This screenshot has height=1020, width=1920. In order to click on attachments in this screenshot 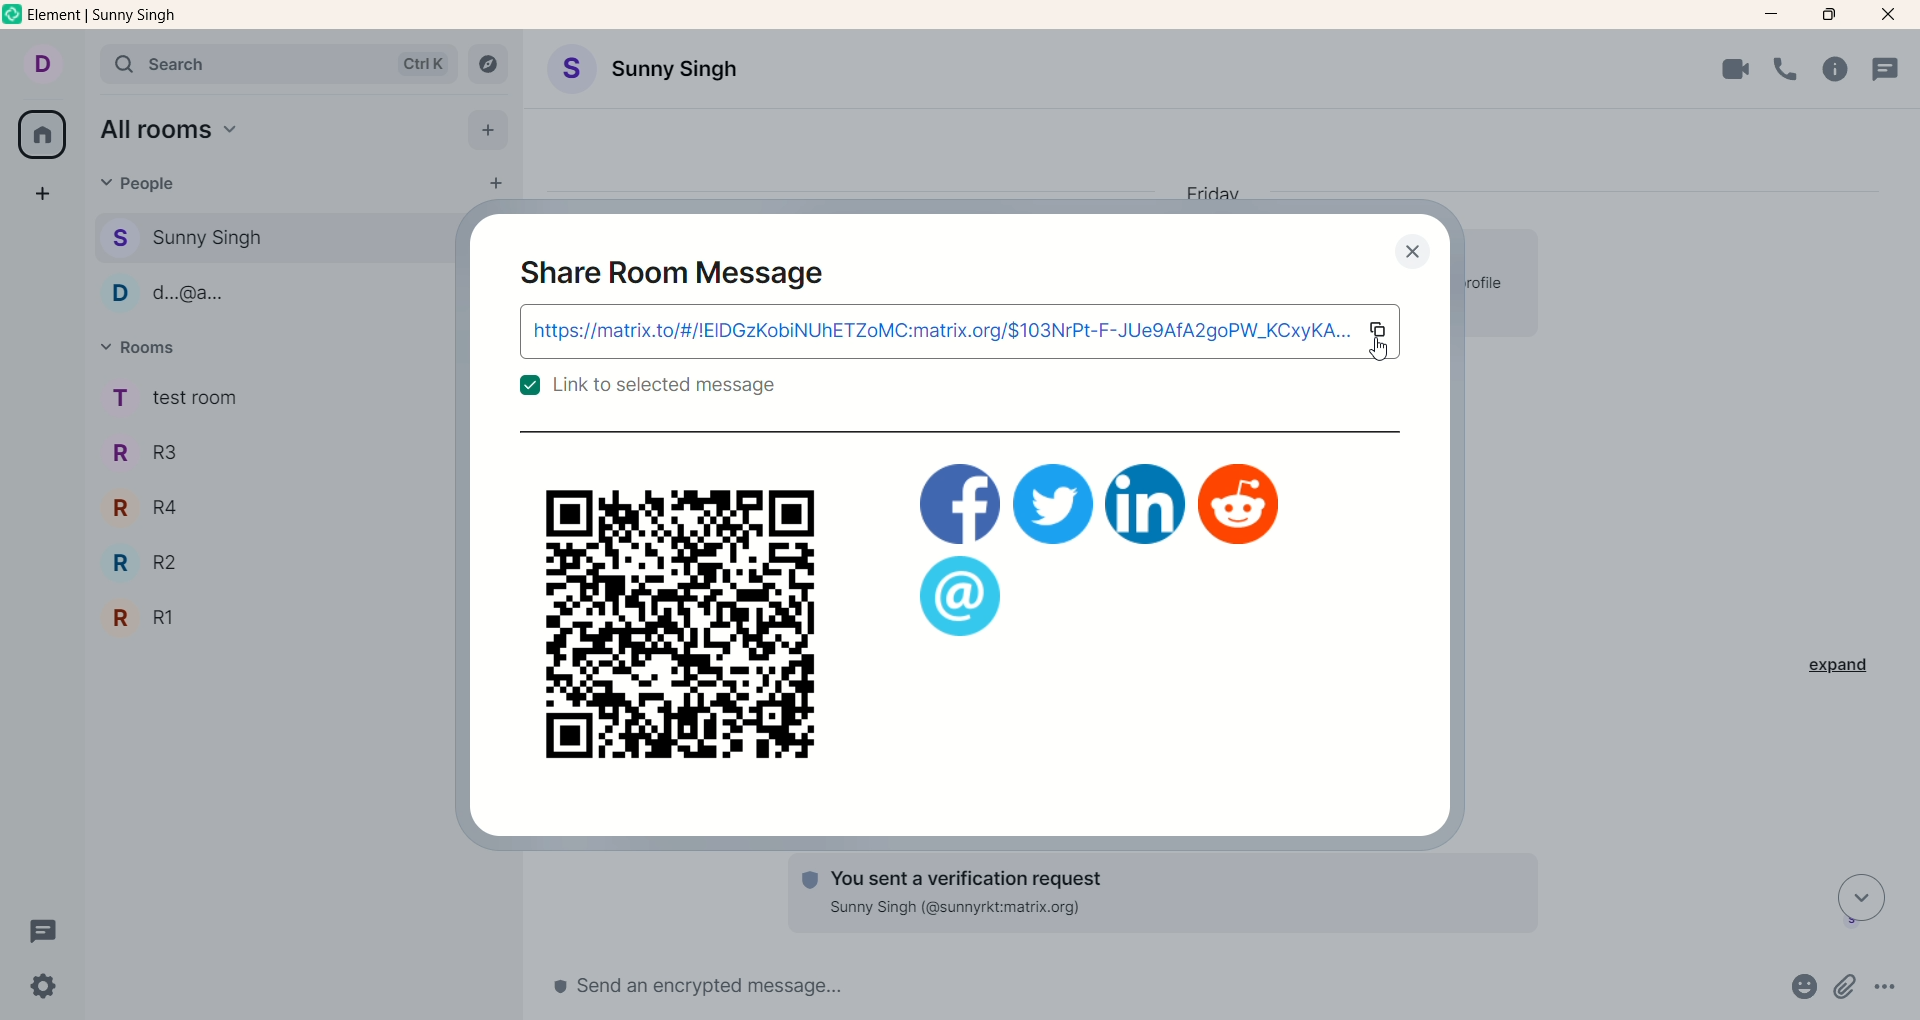, I will do `click(1847, 988)`.